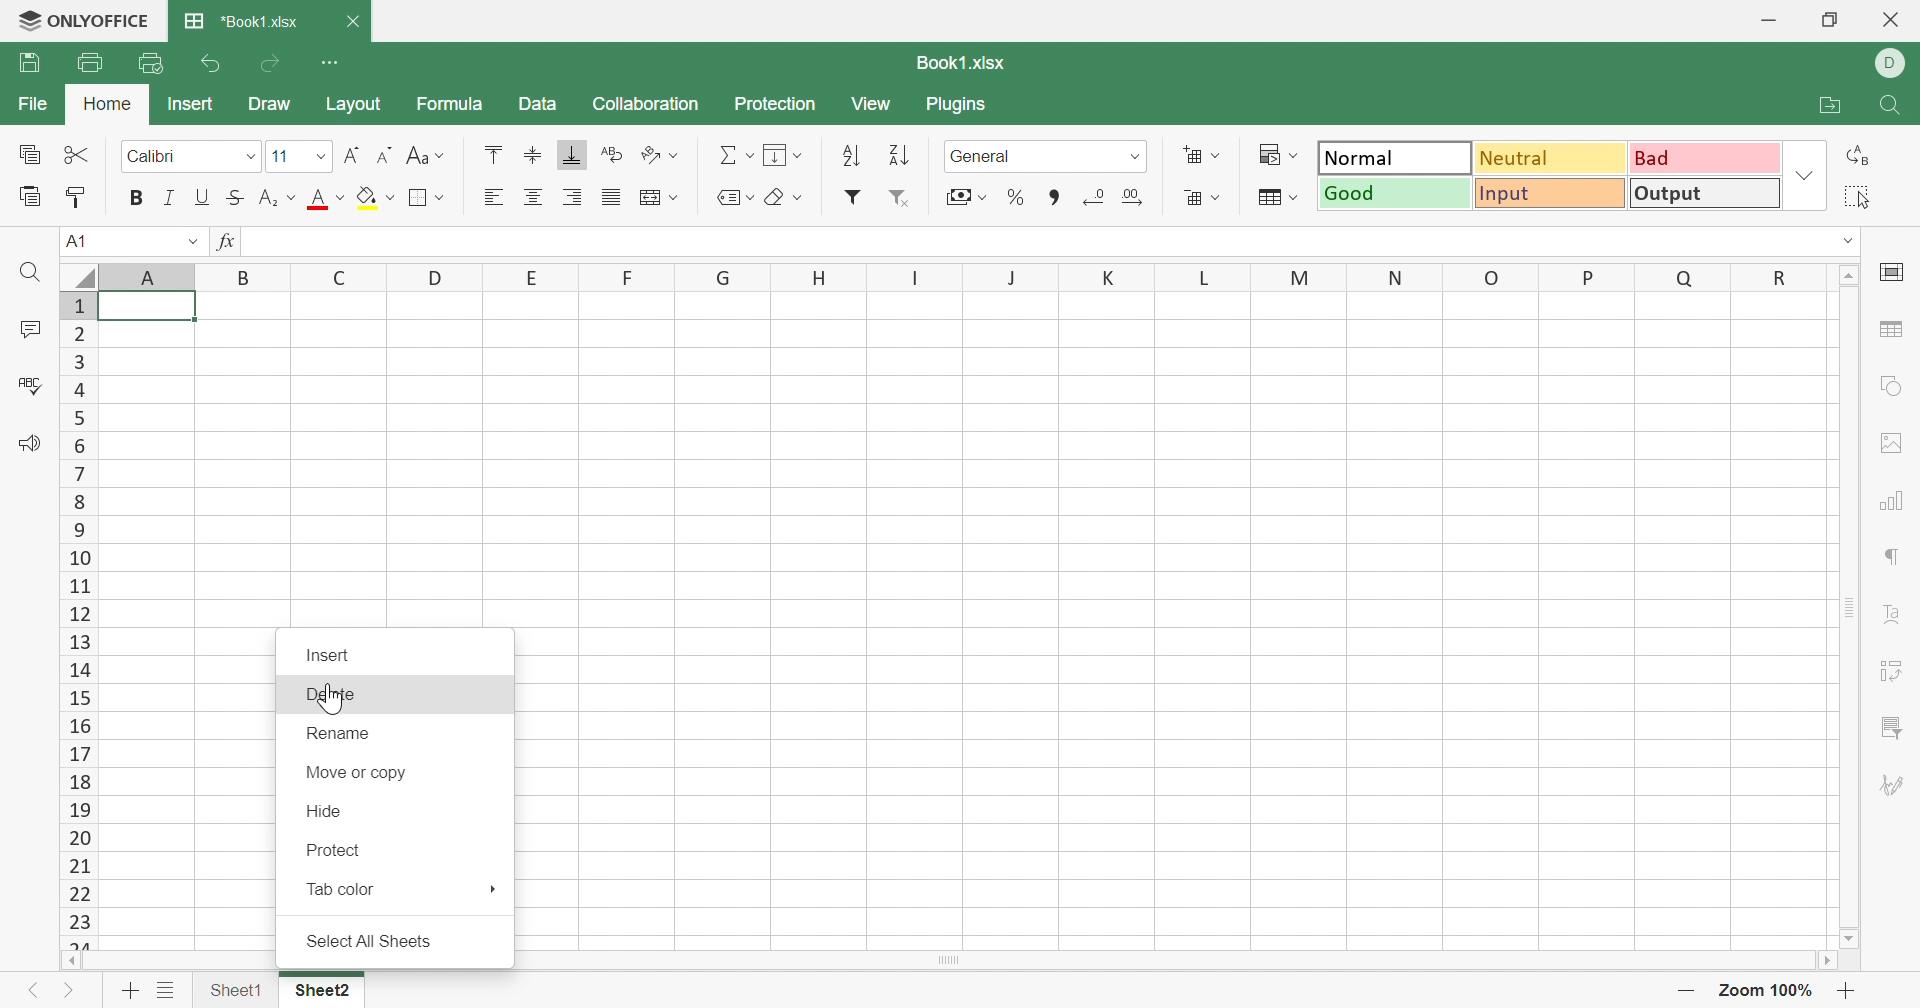 This screenshot has width=1920, height=1008. I want to click on Select All Sheets, so click(366, 940).